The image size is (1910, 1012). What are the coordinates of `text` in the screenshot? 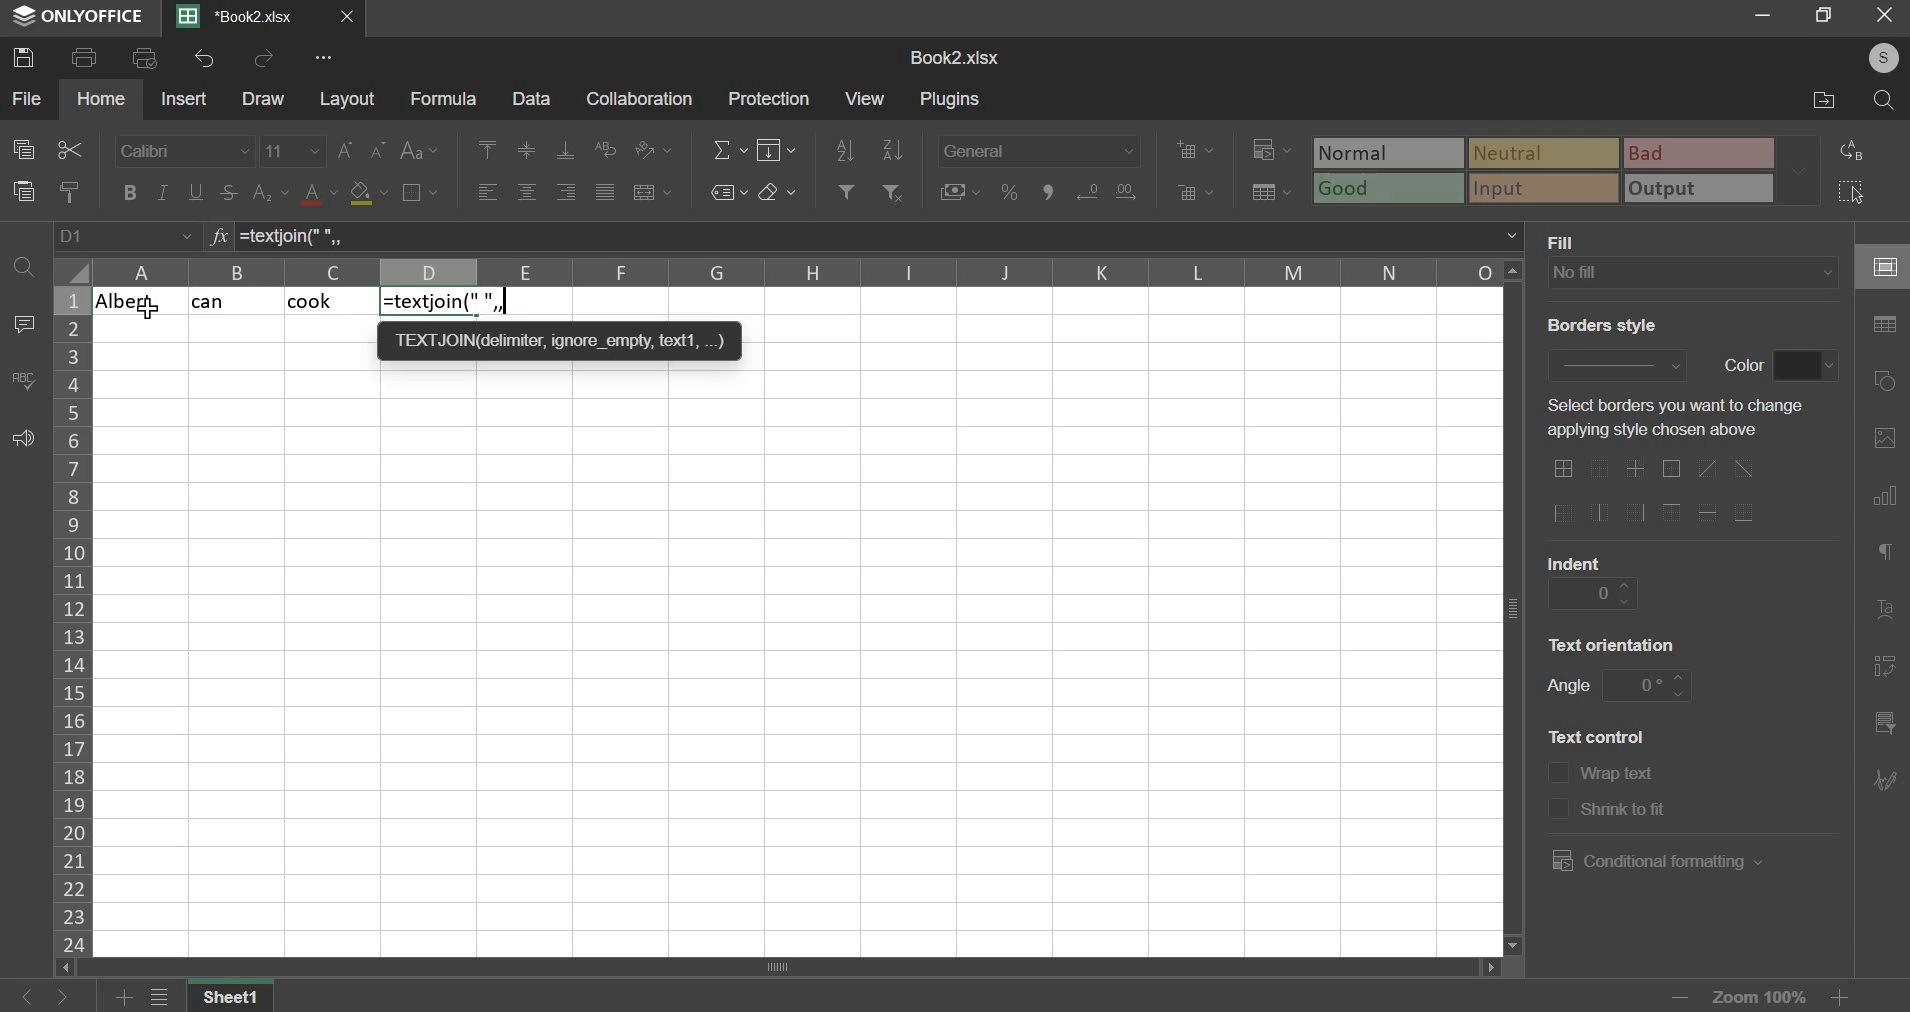 It's located at (1614, 643).